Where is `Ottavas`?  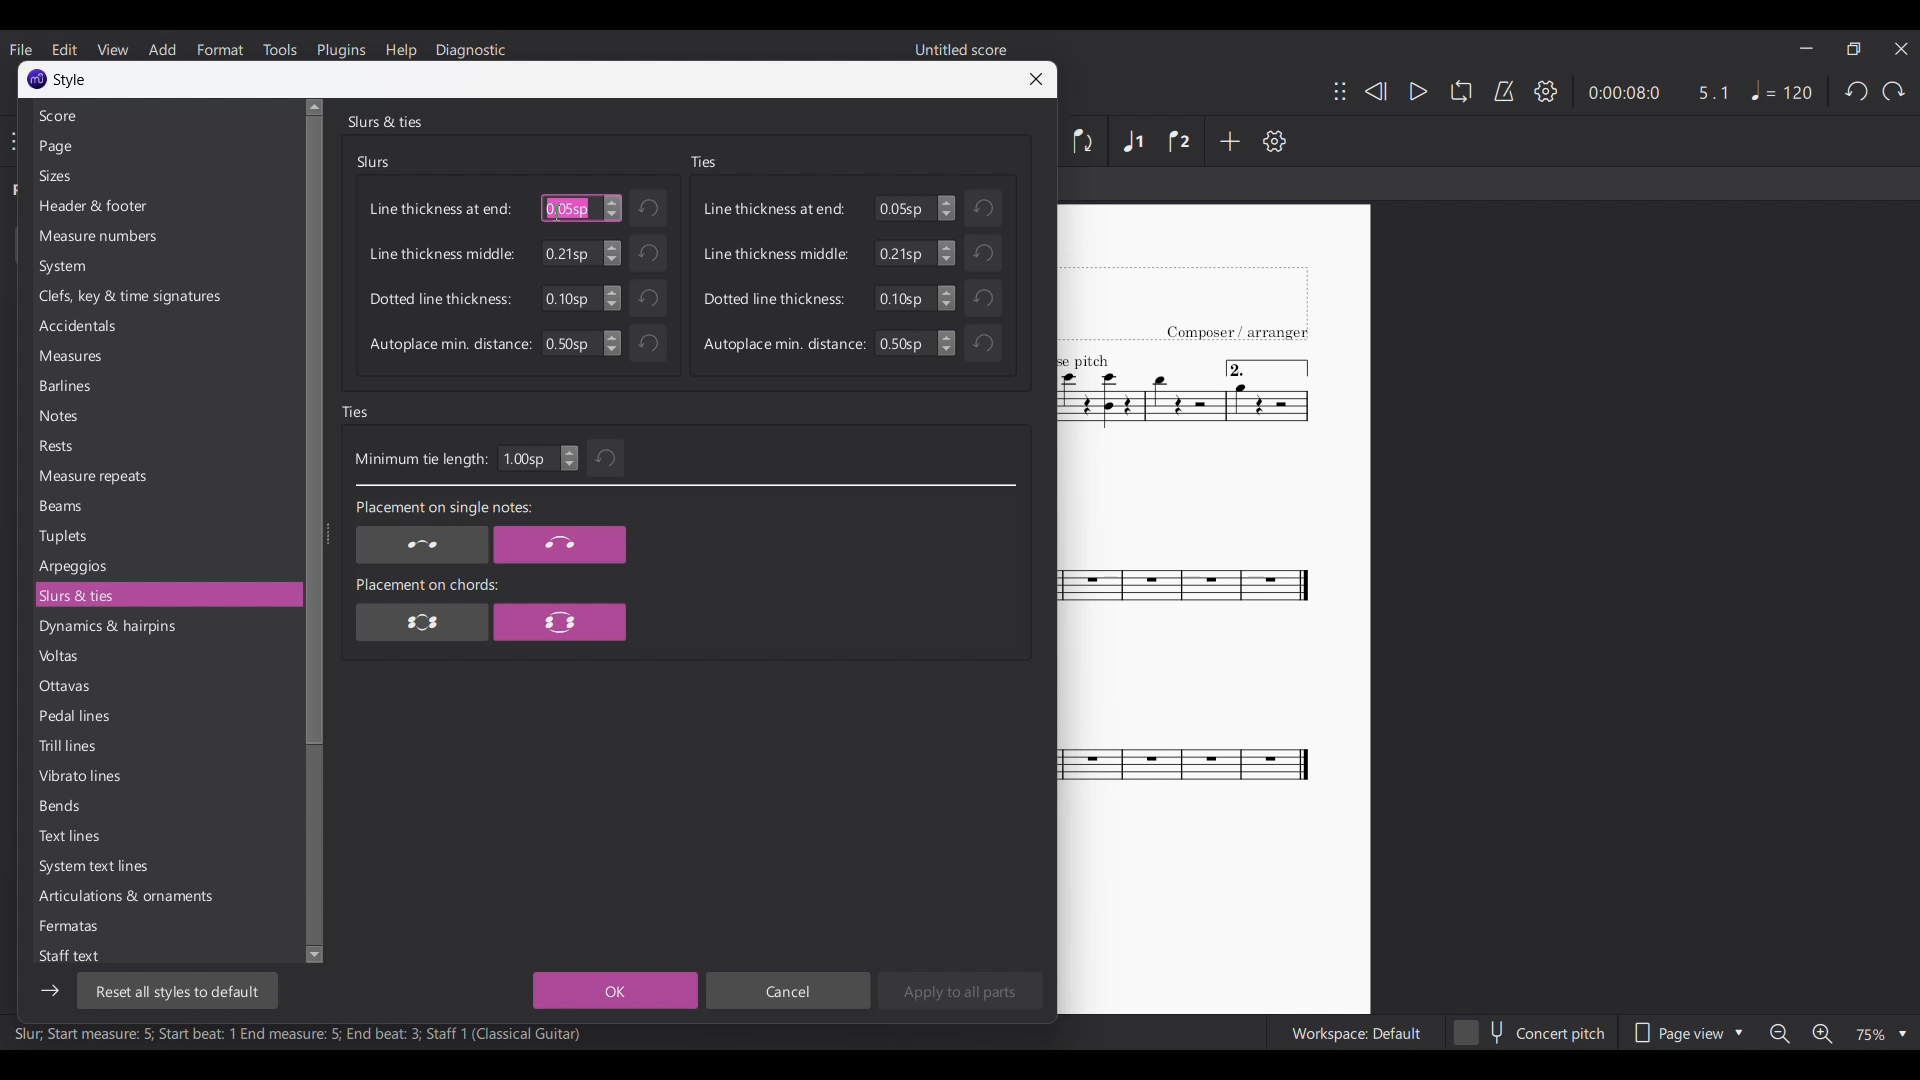 Ottavas is located at coordinates (165, 686).